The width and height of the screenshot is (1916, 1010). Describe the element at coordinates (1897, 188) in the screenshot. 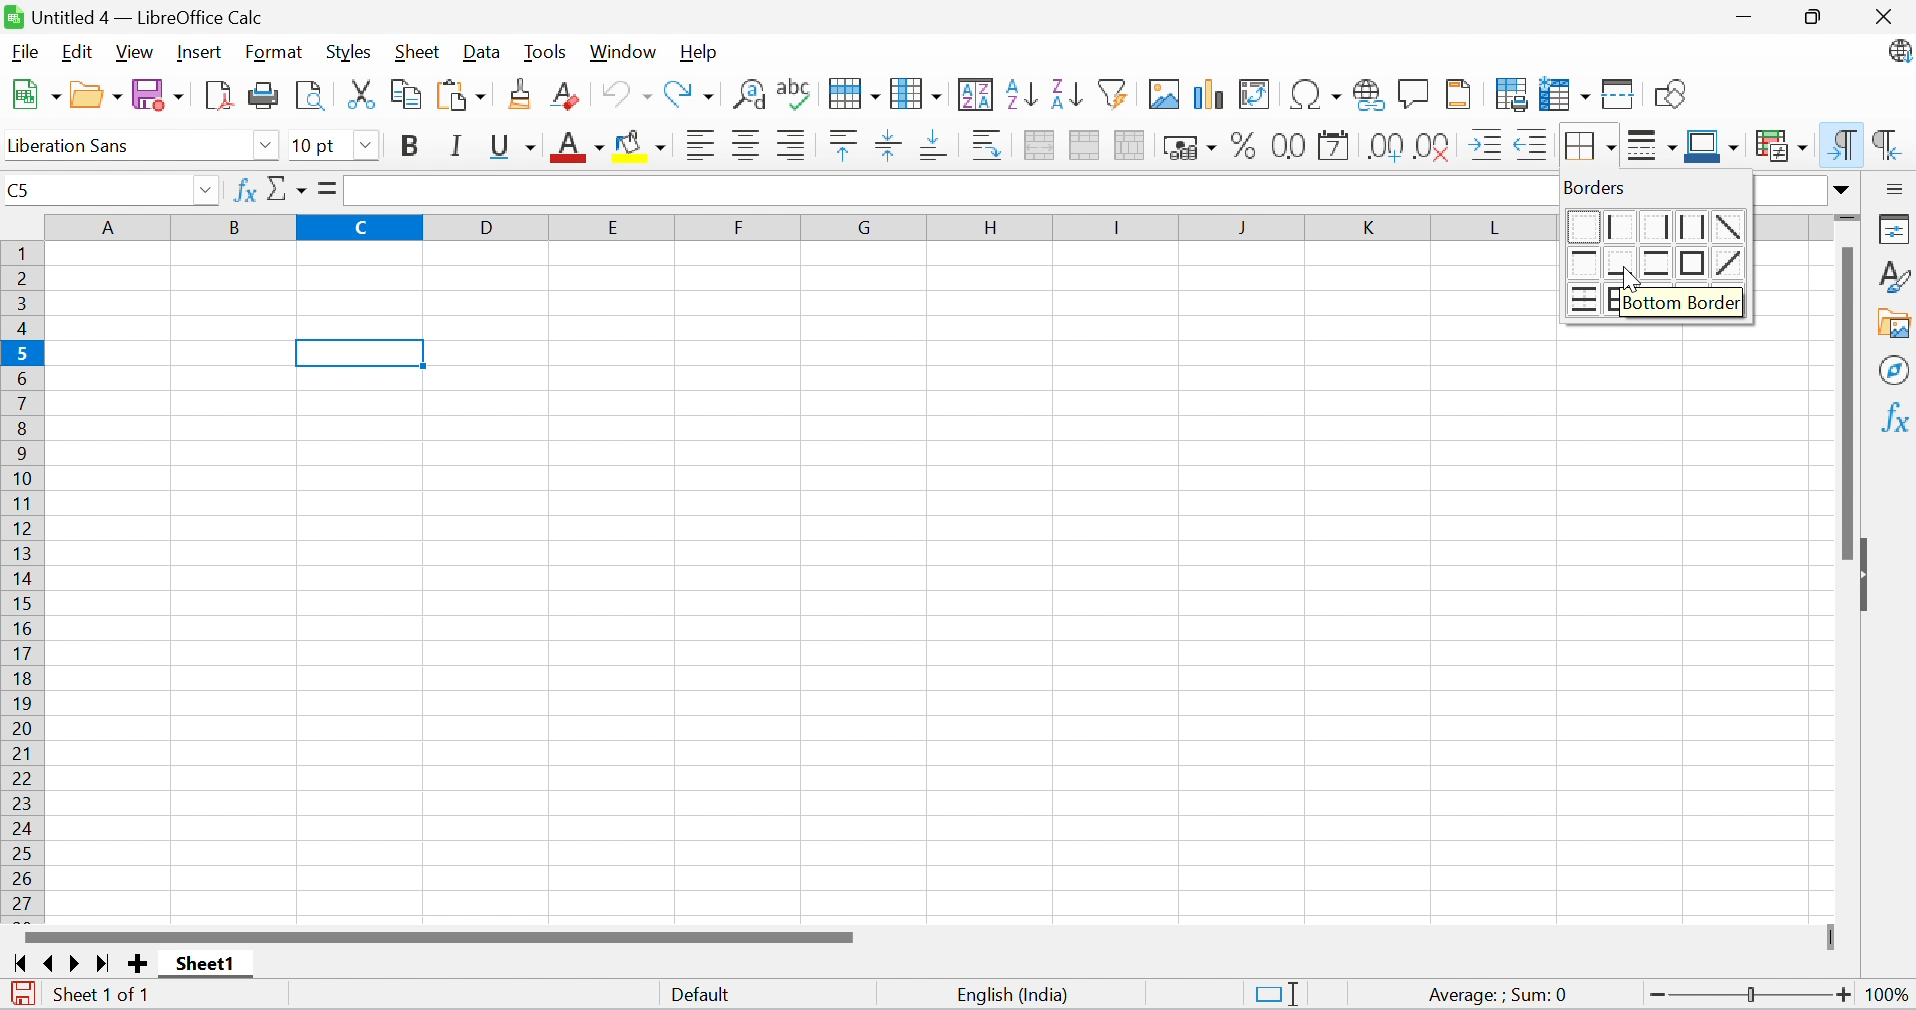

I see `Sidebar settings` at that location.